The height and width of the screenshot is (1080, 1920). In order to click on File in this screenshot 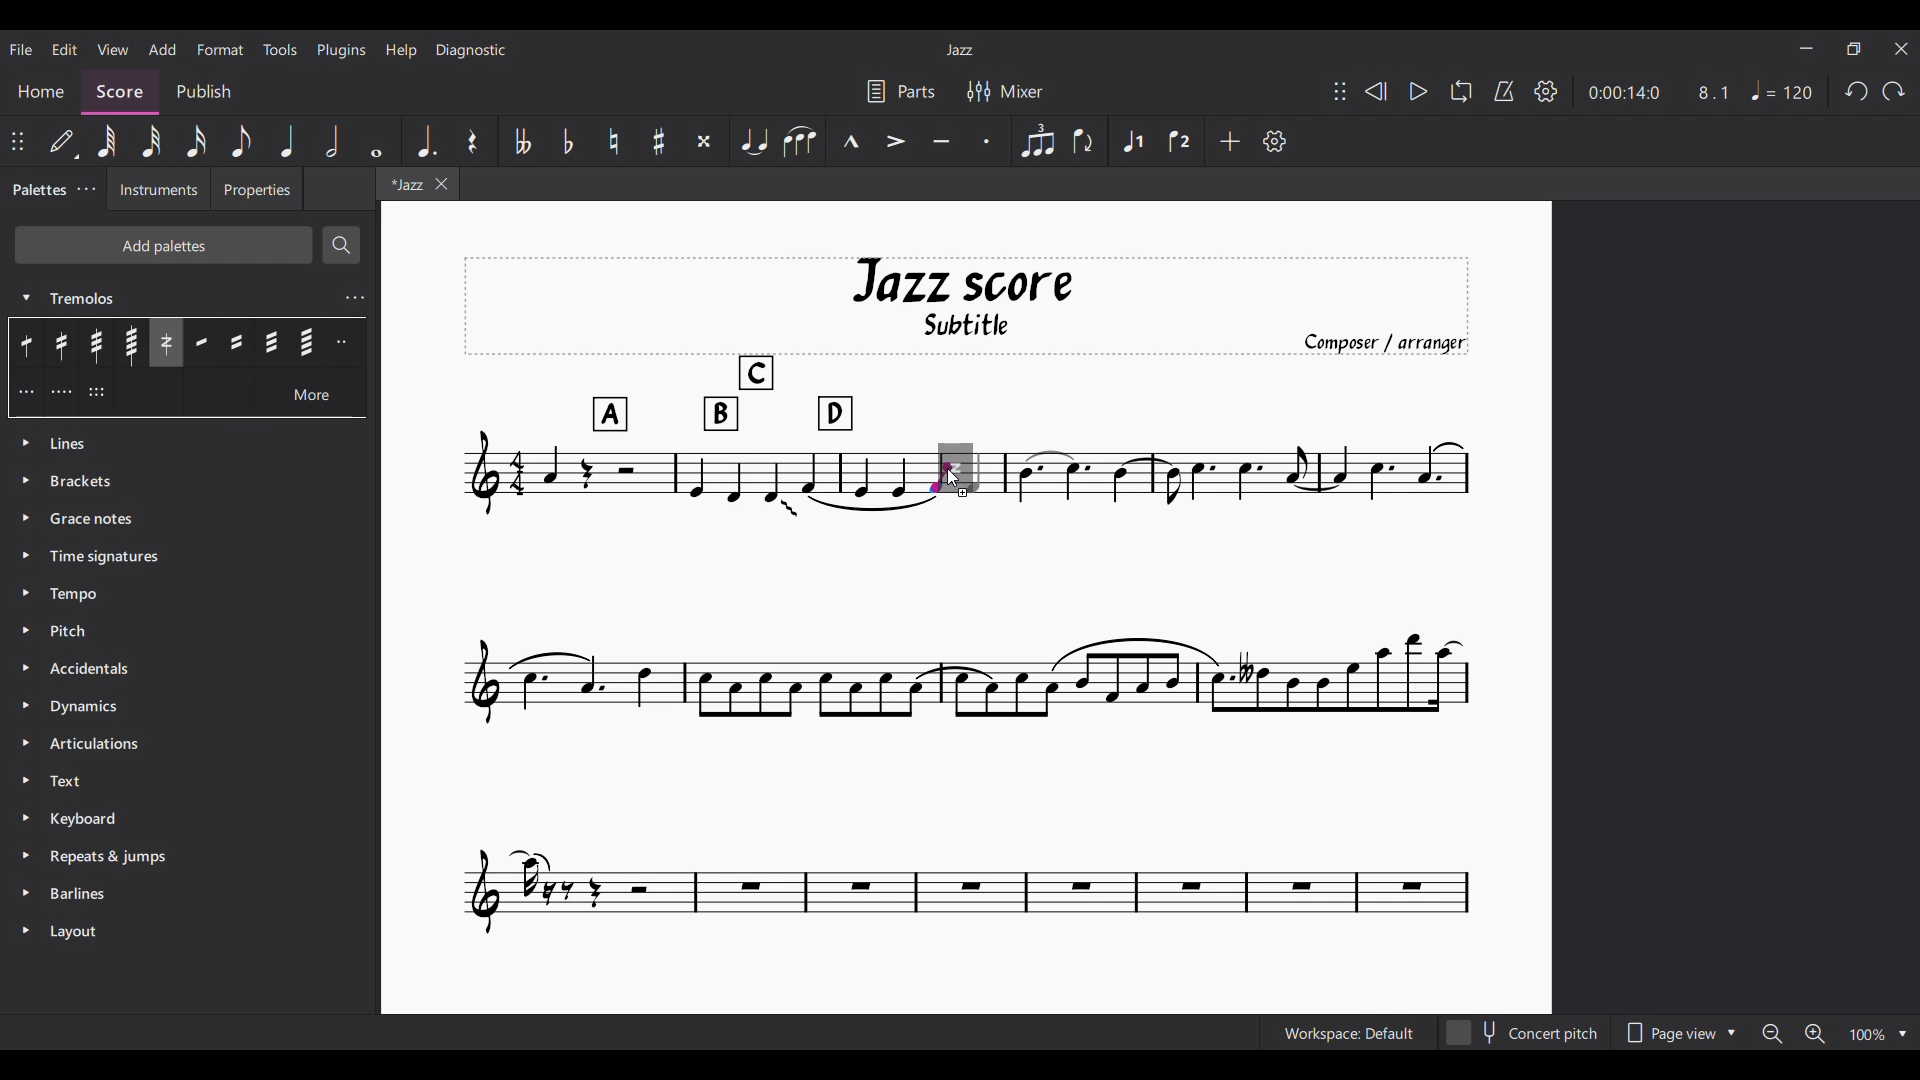, I will do `click(20, 50)`.